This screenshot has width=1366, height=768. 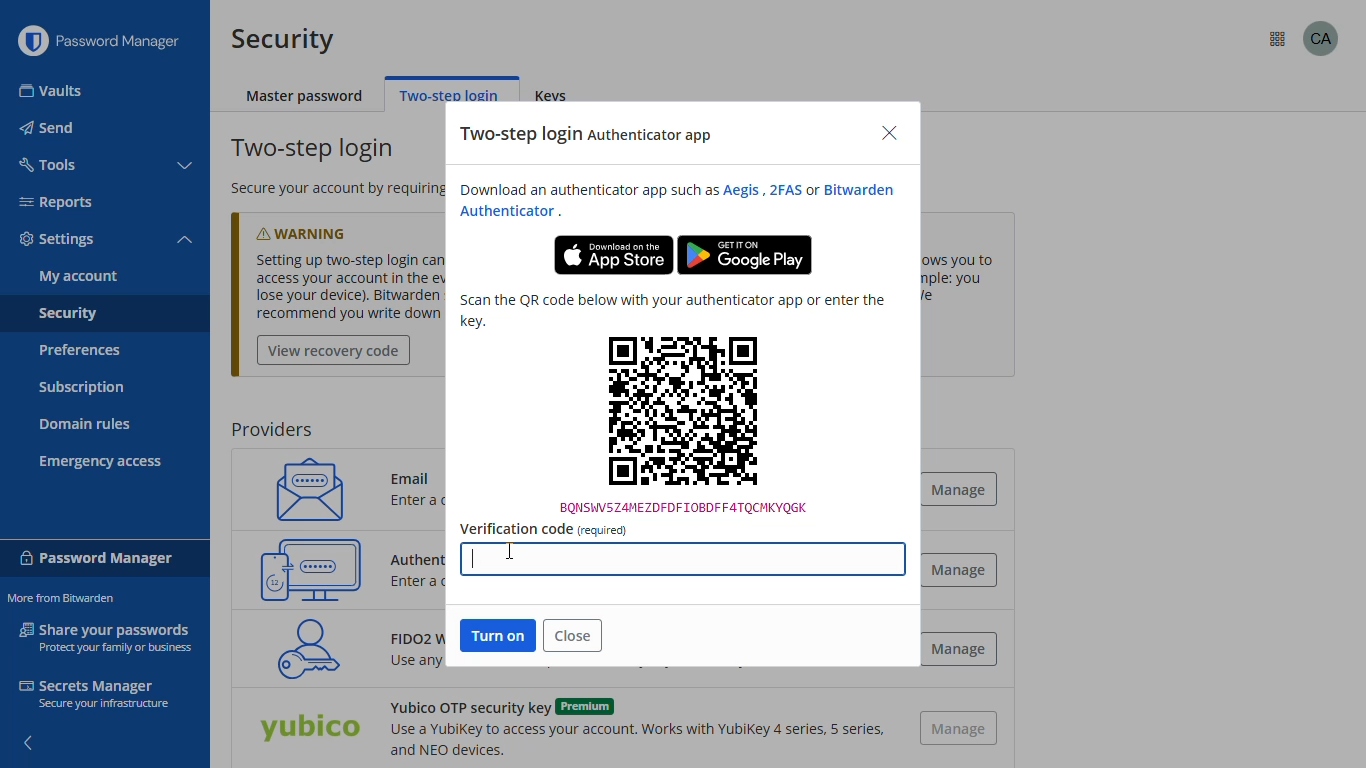 What do you see at coordinates (101, 462) in the screenshot?
I see `emergency access` at bounding box center [101, 462].